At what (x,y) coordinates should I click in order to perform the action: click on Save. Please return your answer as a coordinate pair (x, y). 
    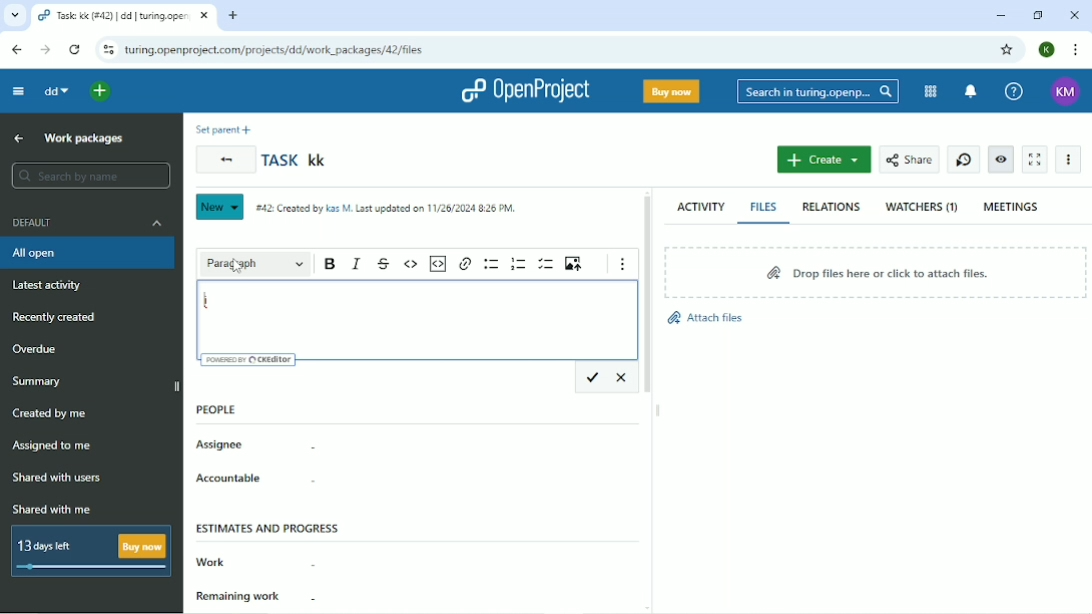
    Looking at the image, I should click on (591, 377).